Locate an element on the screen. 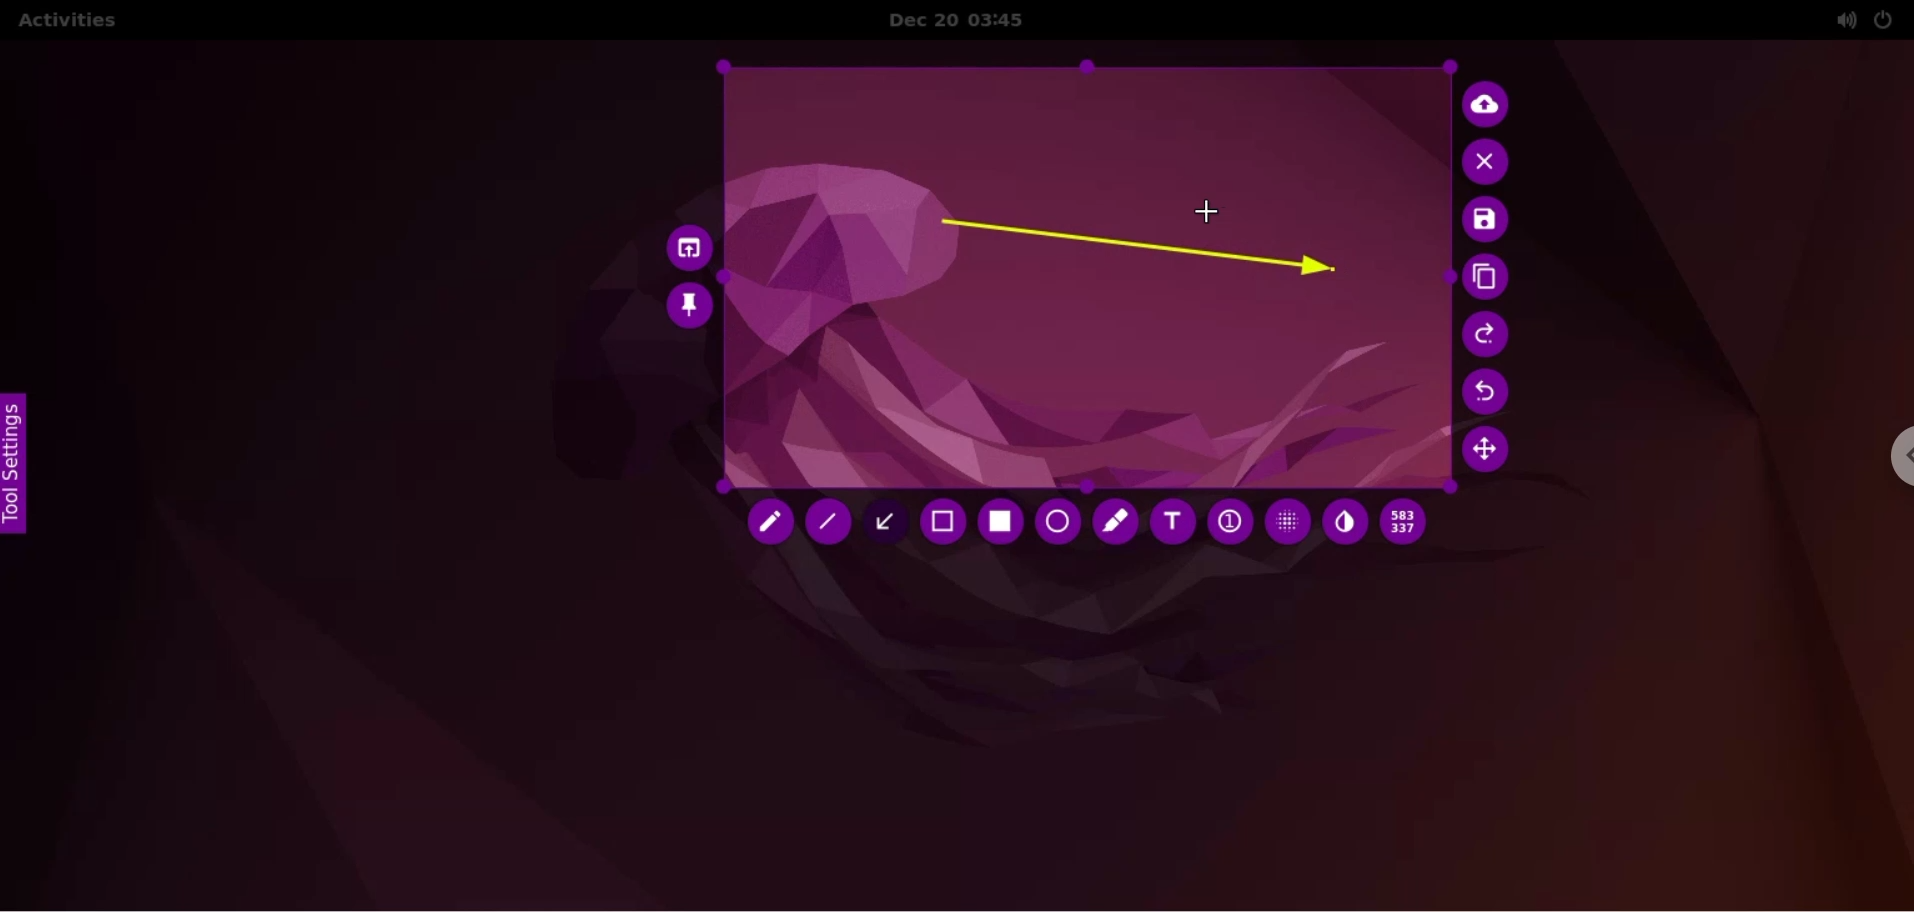 The image size is (1914, 912). undo is located at coordinates (1490, 392).